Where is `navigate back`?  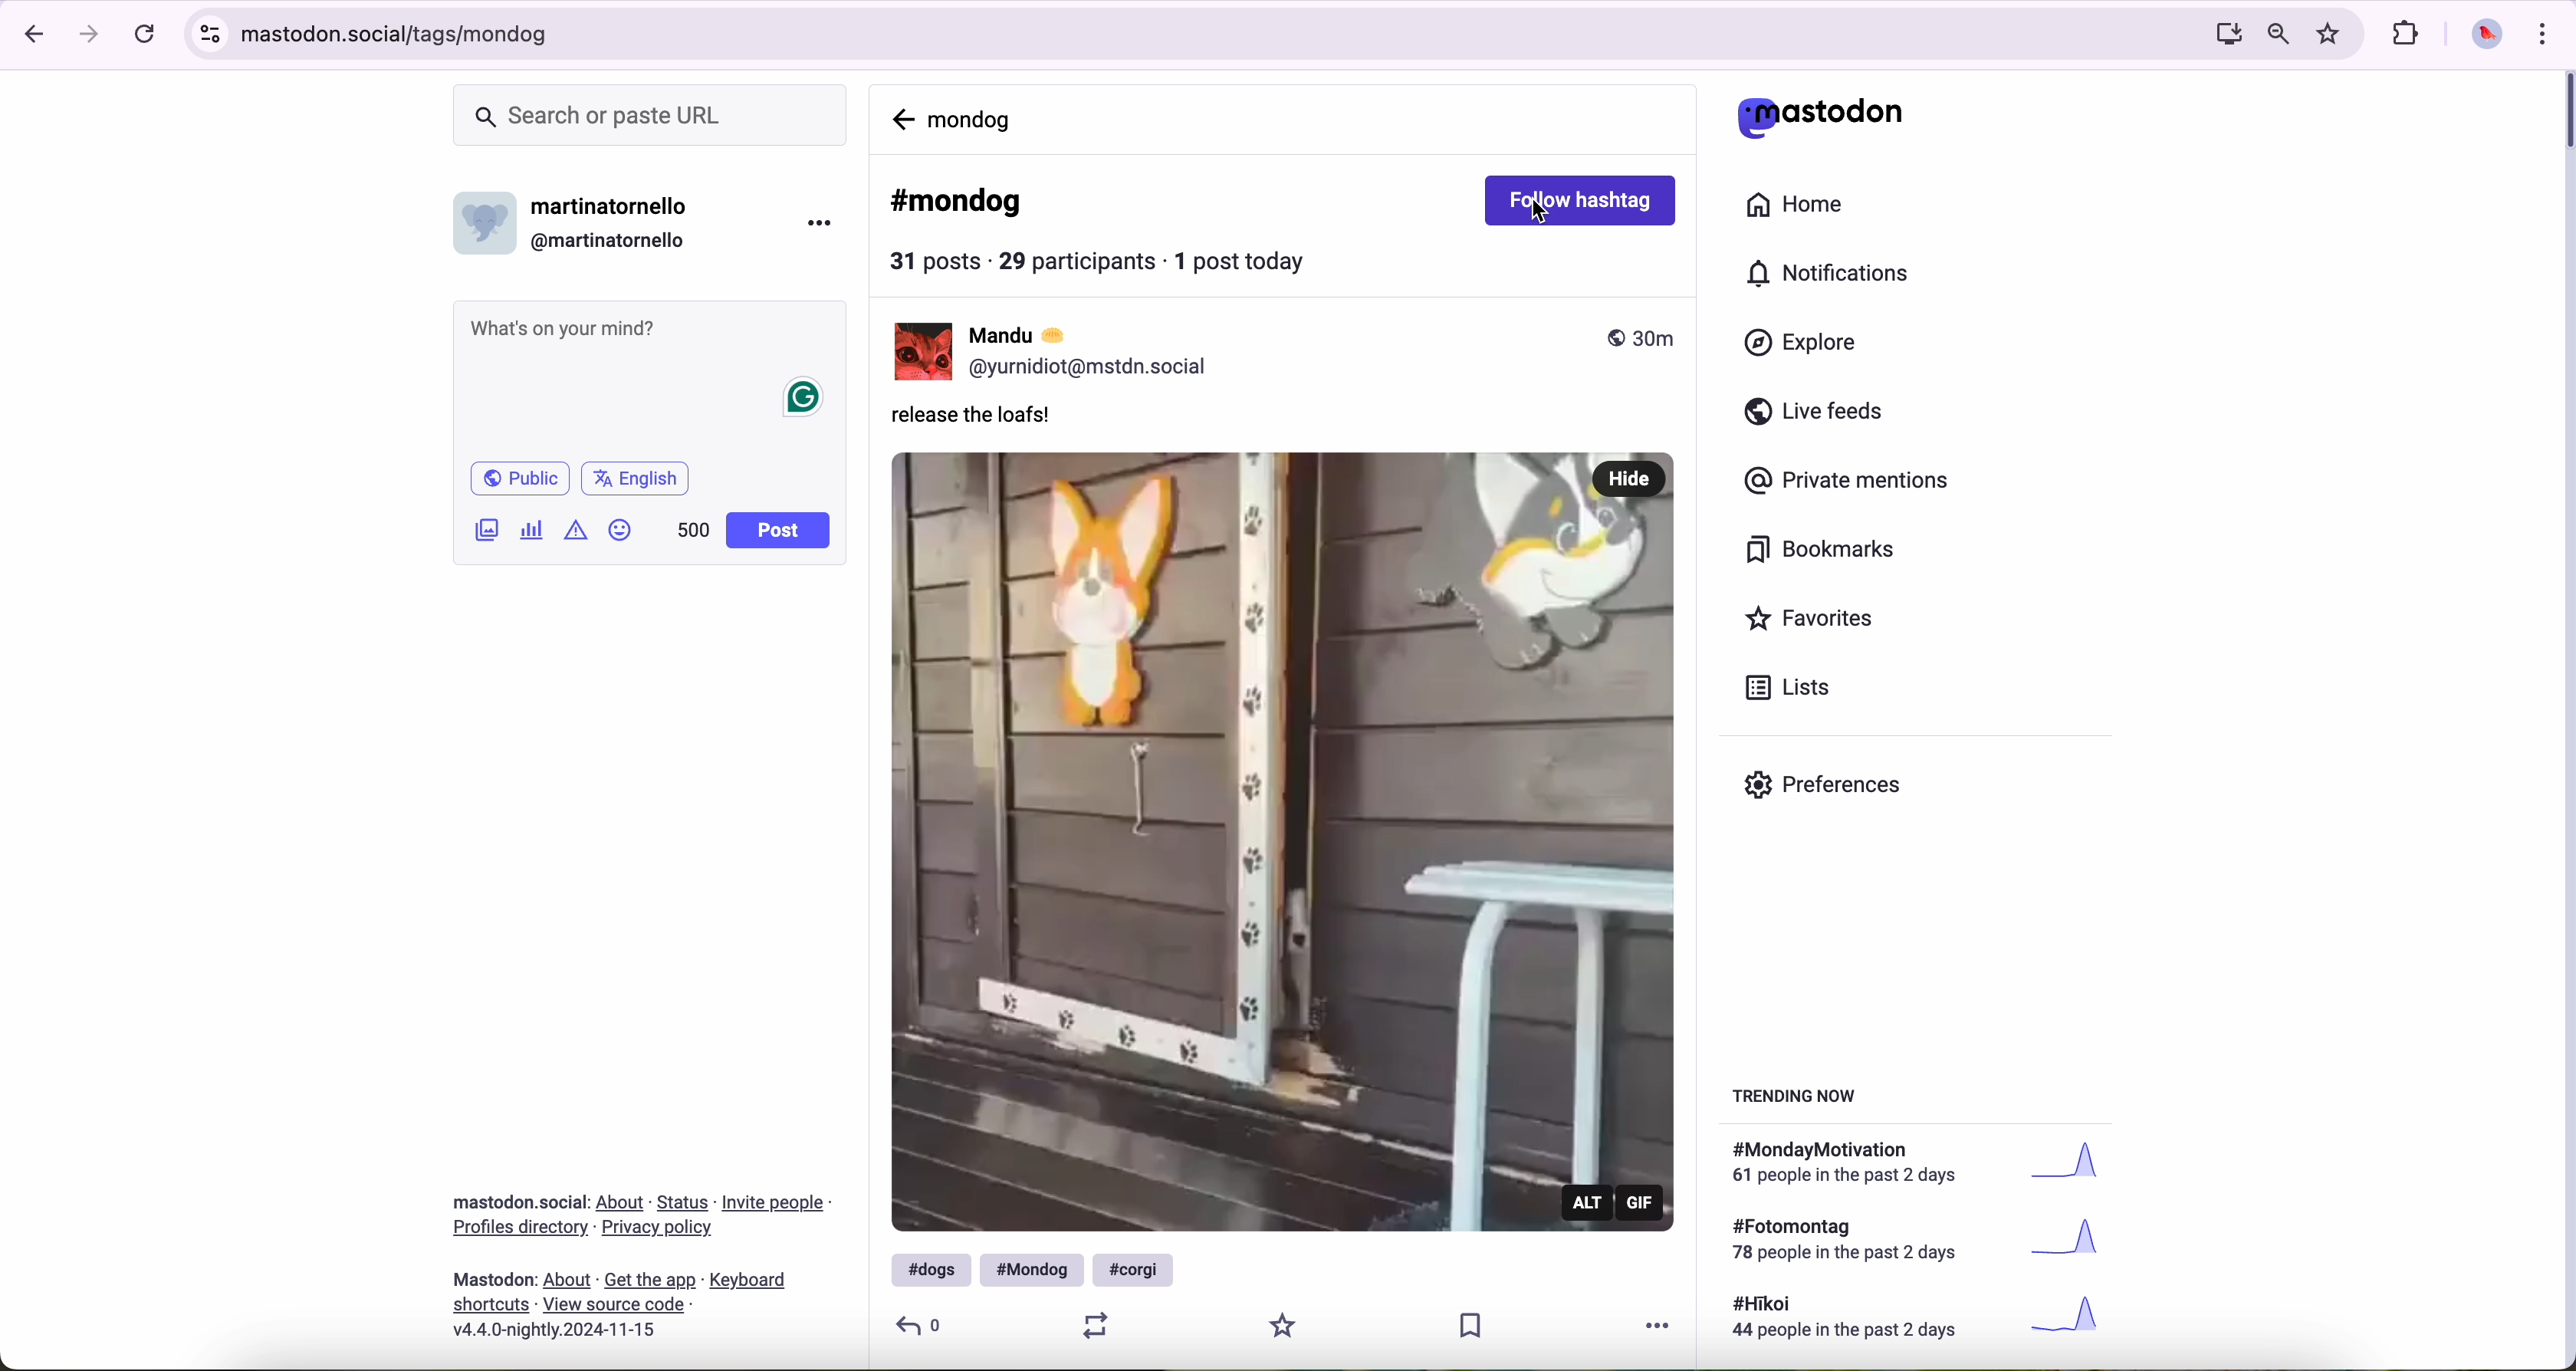 navigate back is located at coordinates (31, 35).